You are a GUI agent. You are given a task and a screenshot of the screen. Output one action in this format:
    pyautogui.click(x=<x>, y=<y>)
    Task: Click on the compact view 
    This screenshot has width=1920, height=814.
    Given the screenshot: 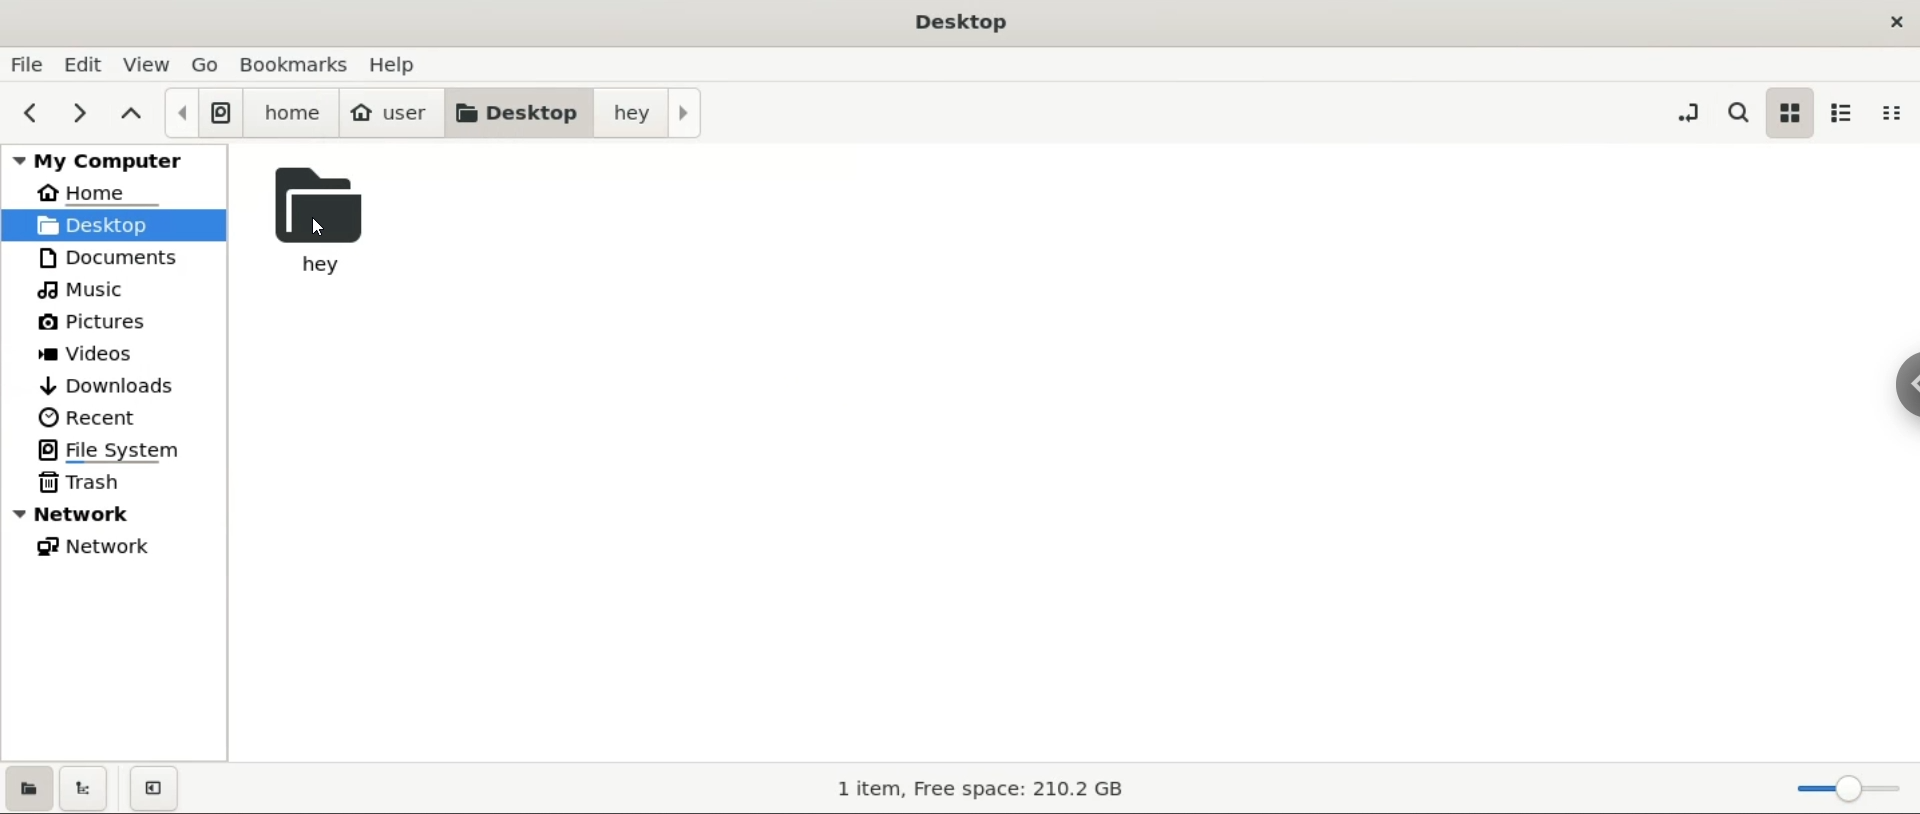 What is the action you would take?
    pyautogui.click(x=1897, y=111)
    